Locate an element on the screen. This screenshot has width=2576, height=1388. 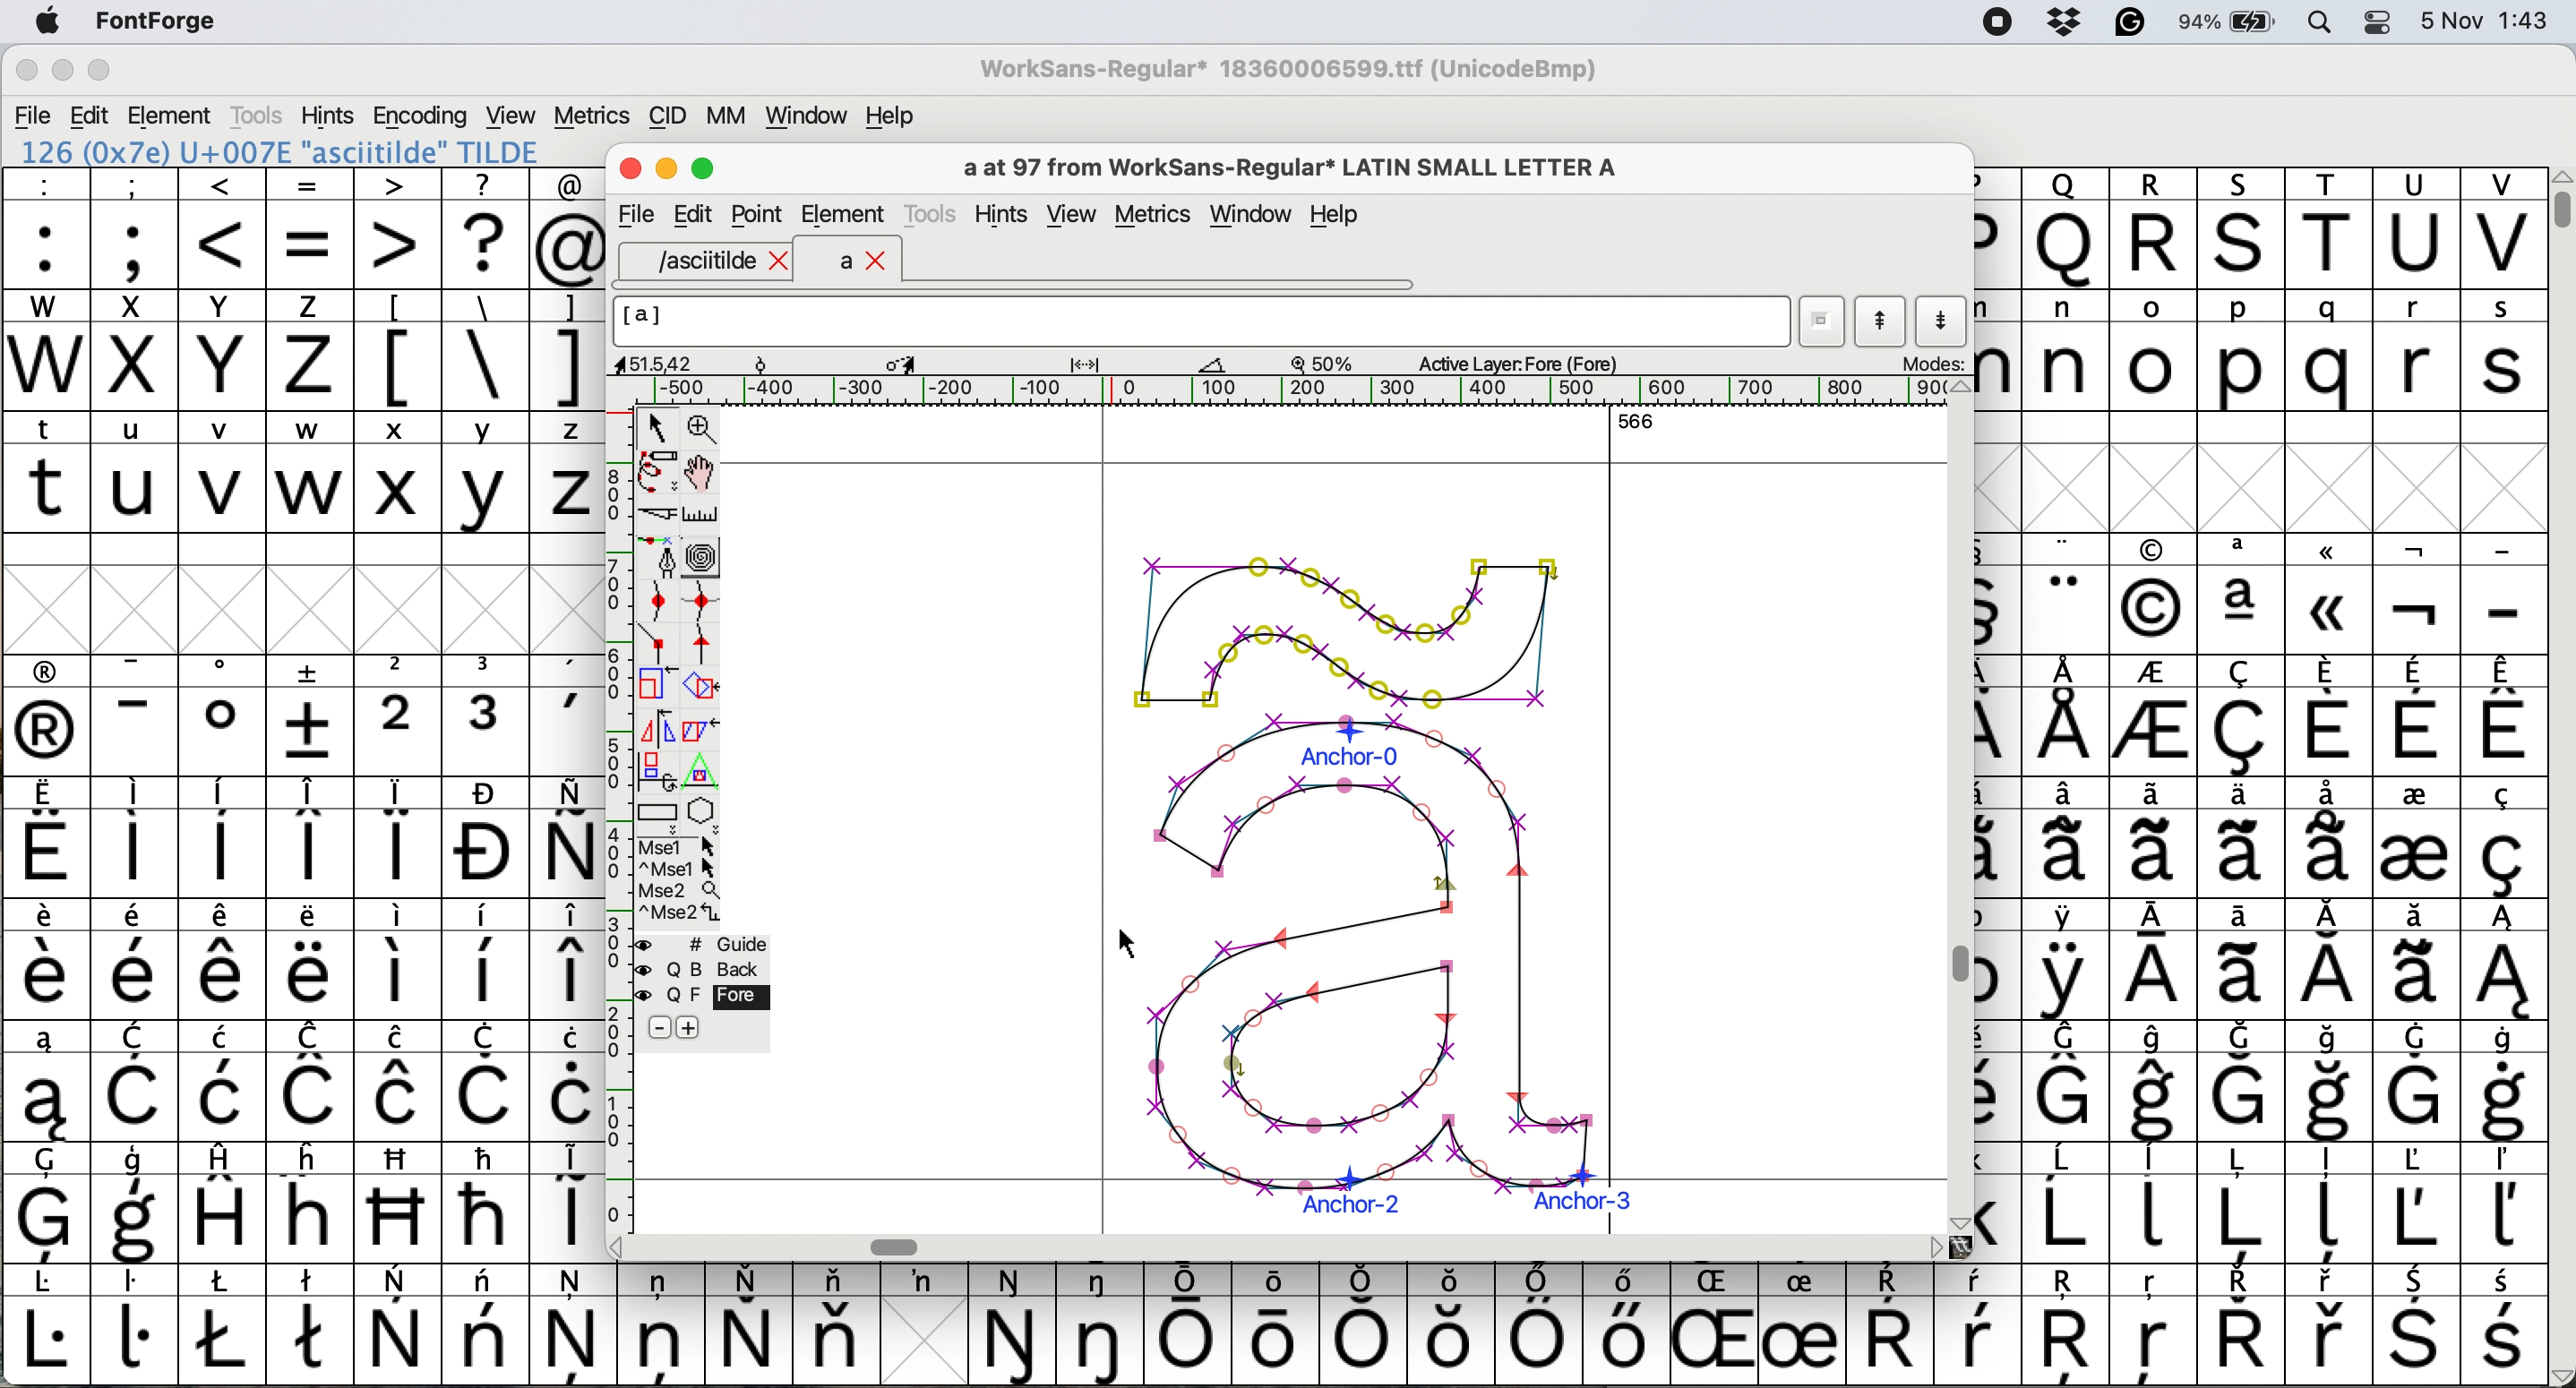
 is located at coordinates (1719, 1324).